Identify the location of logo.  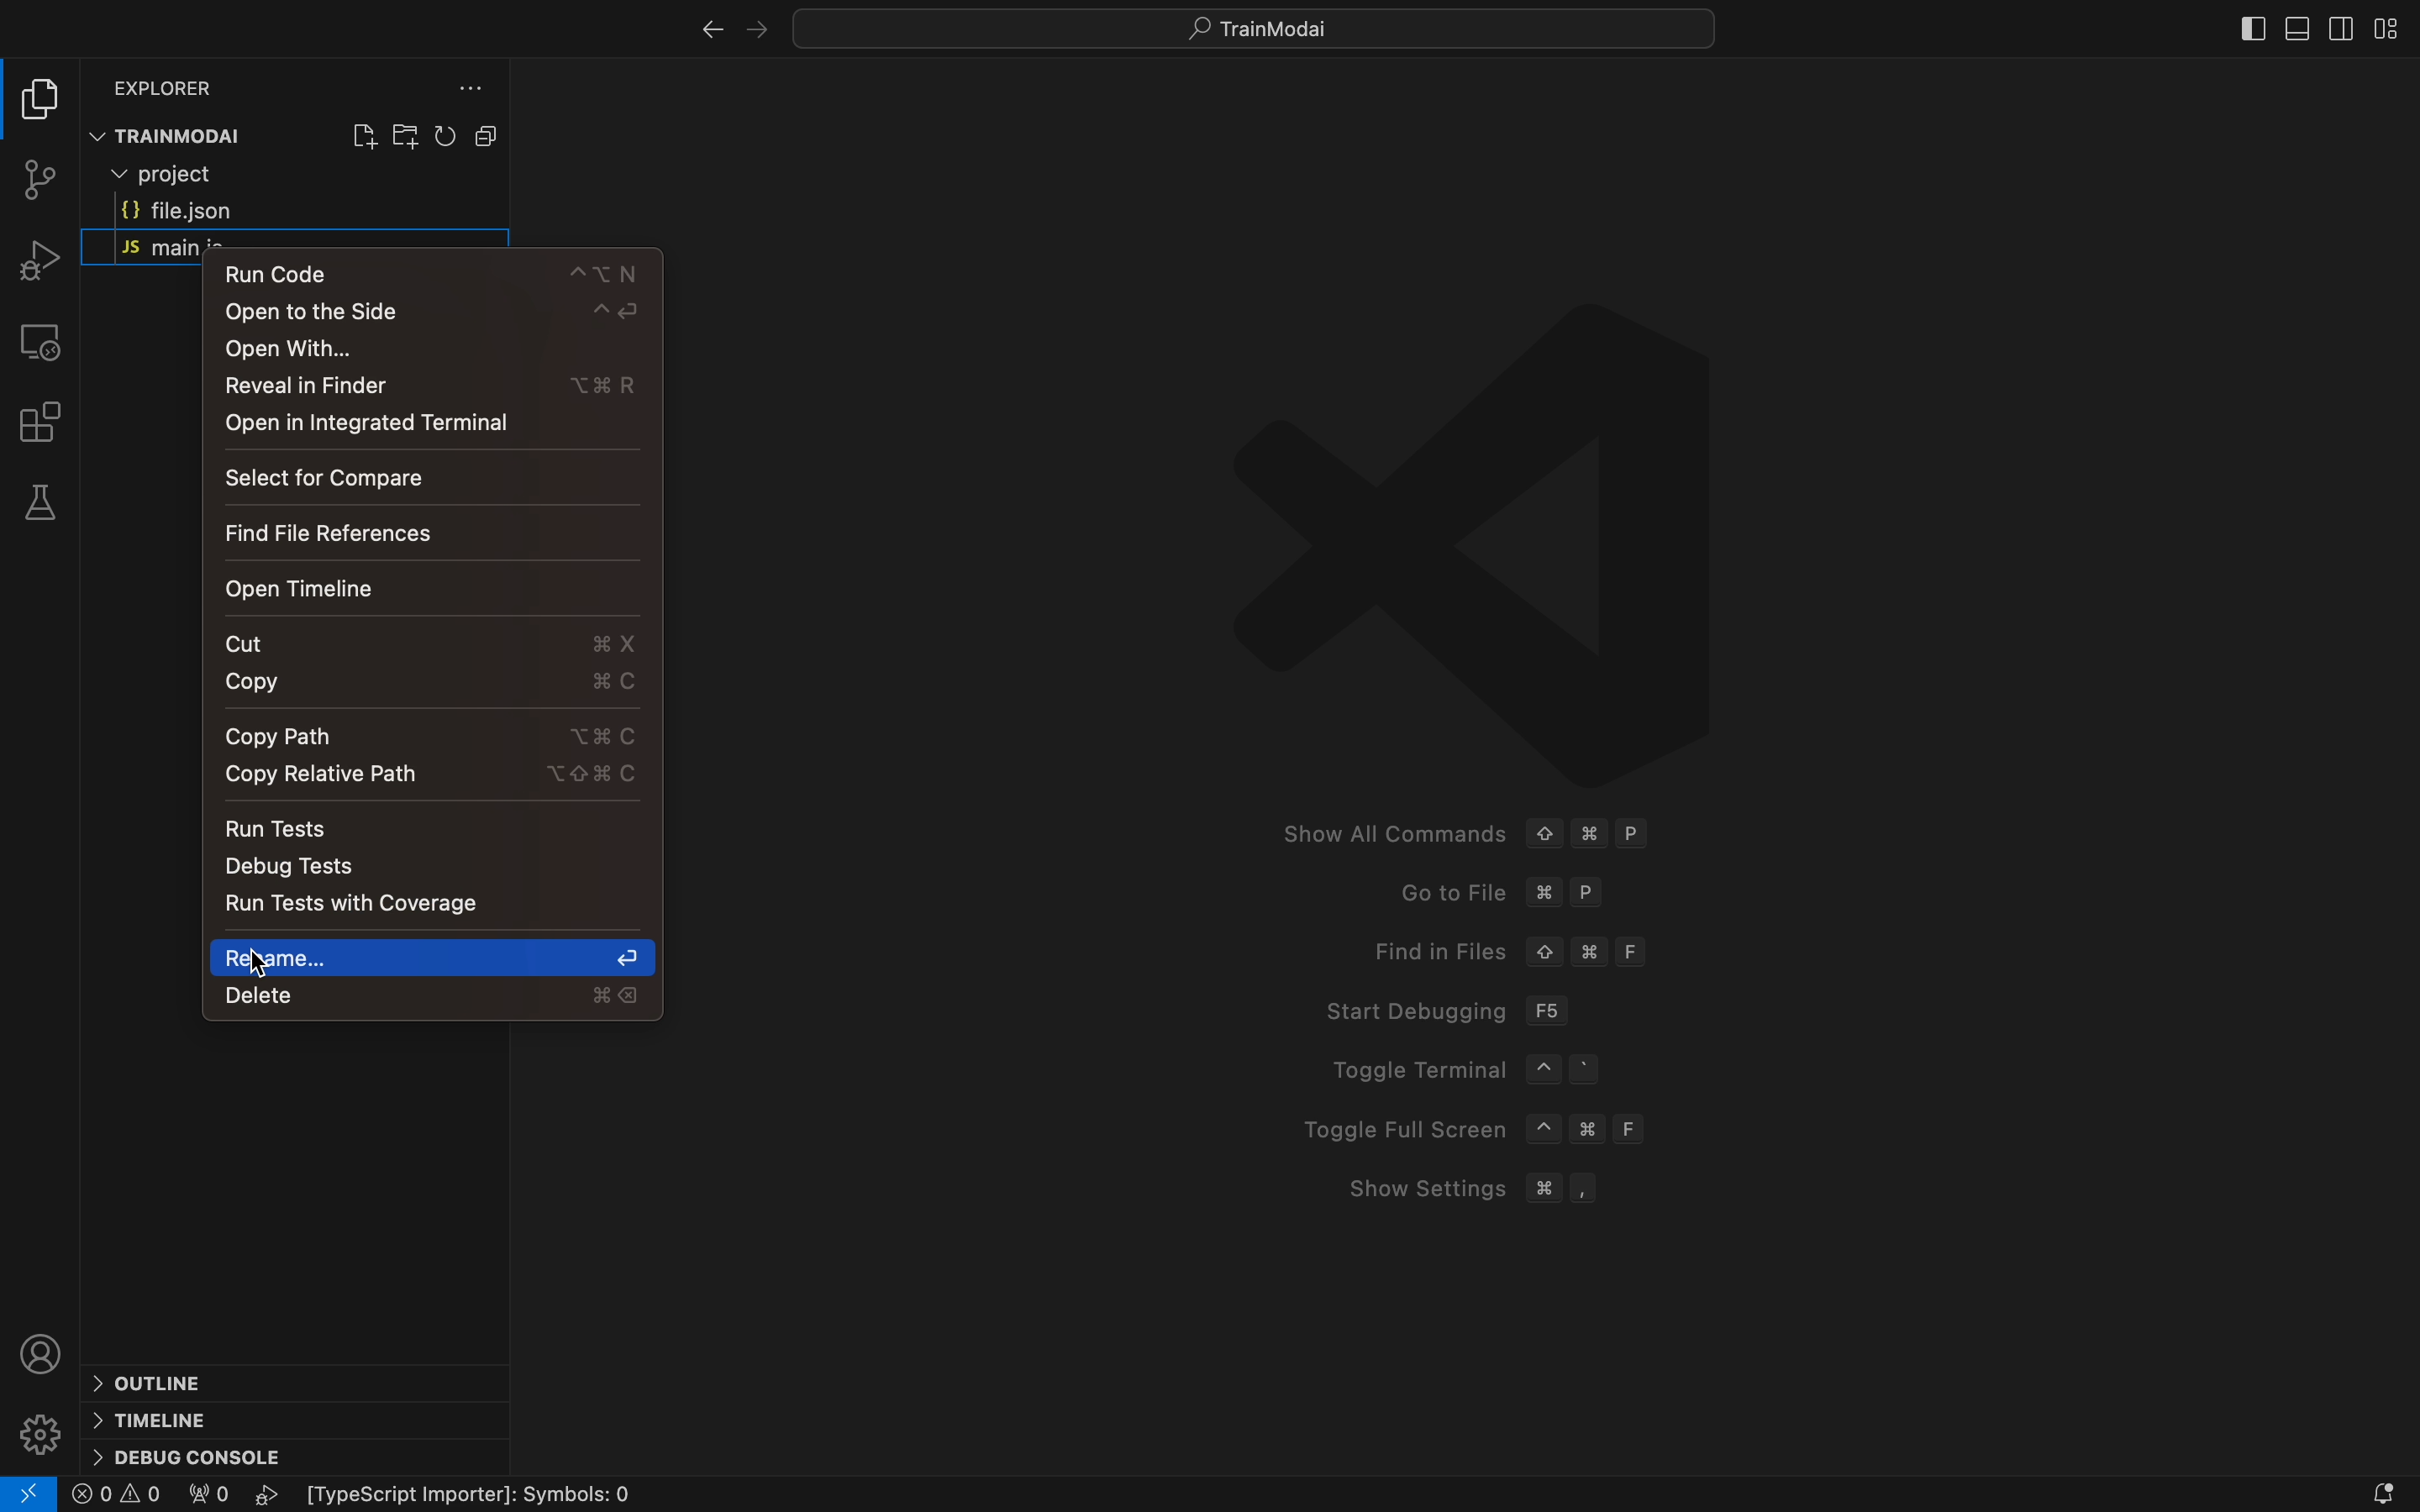
(1476, 535).